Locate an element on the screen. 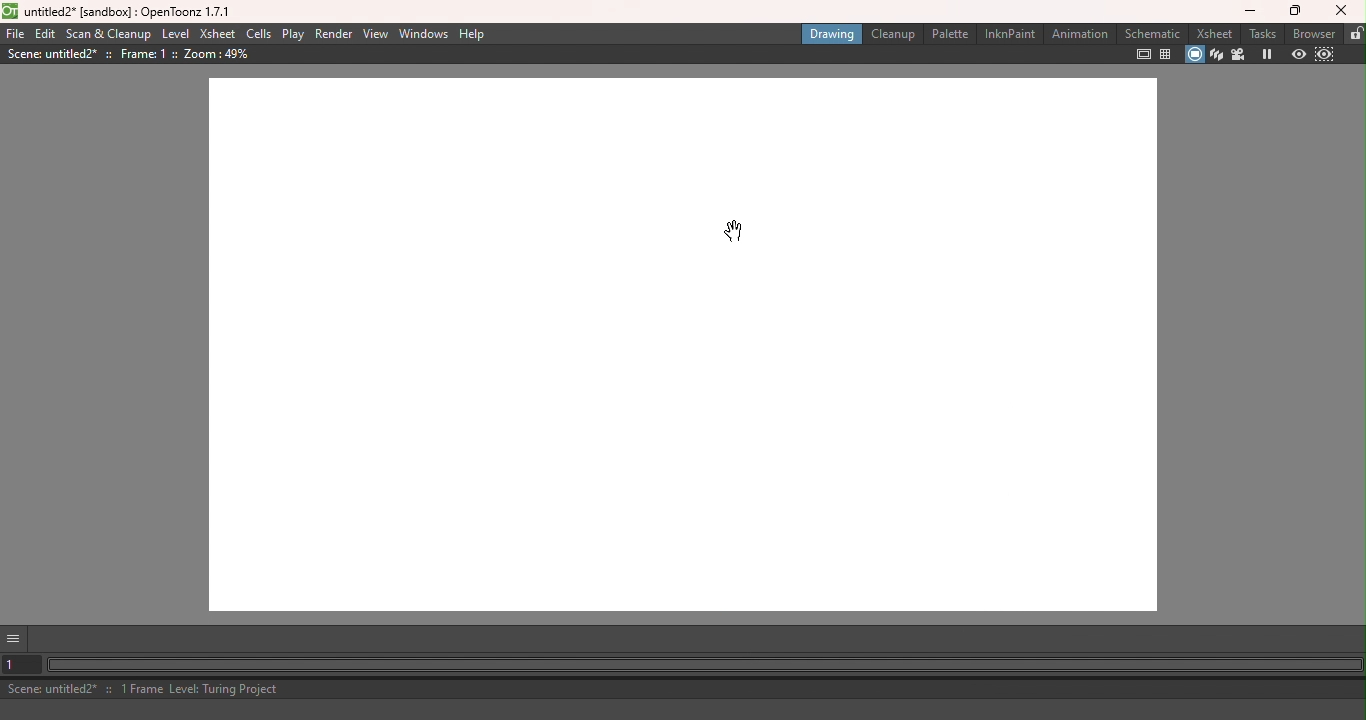 Image resolution: width=1366 pixels, height=720 pixels. Tasks is located at coordinates (1263, 33).